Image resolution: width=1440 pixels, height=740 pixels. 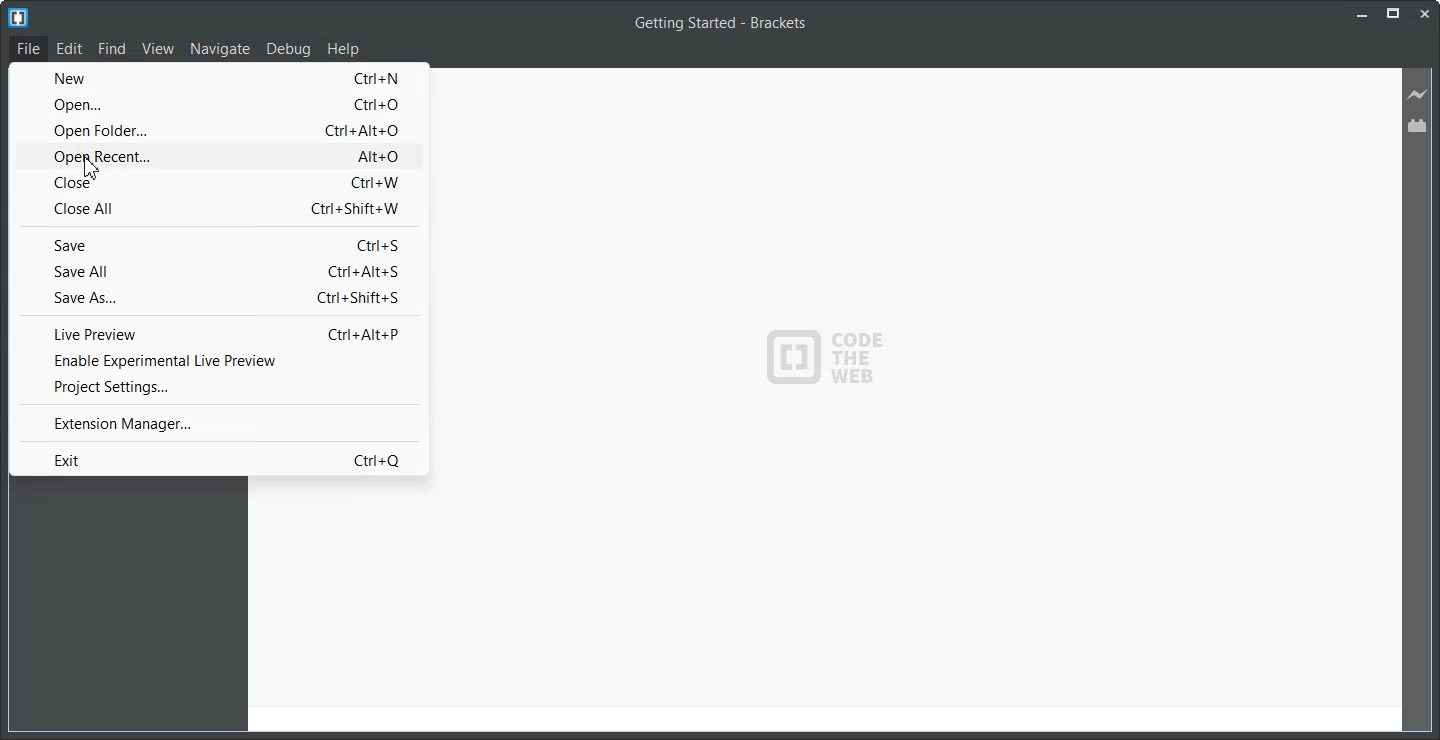 I want to click on Logo, so click(x=18, y=17).